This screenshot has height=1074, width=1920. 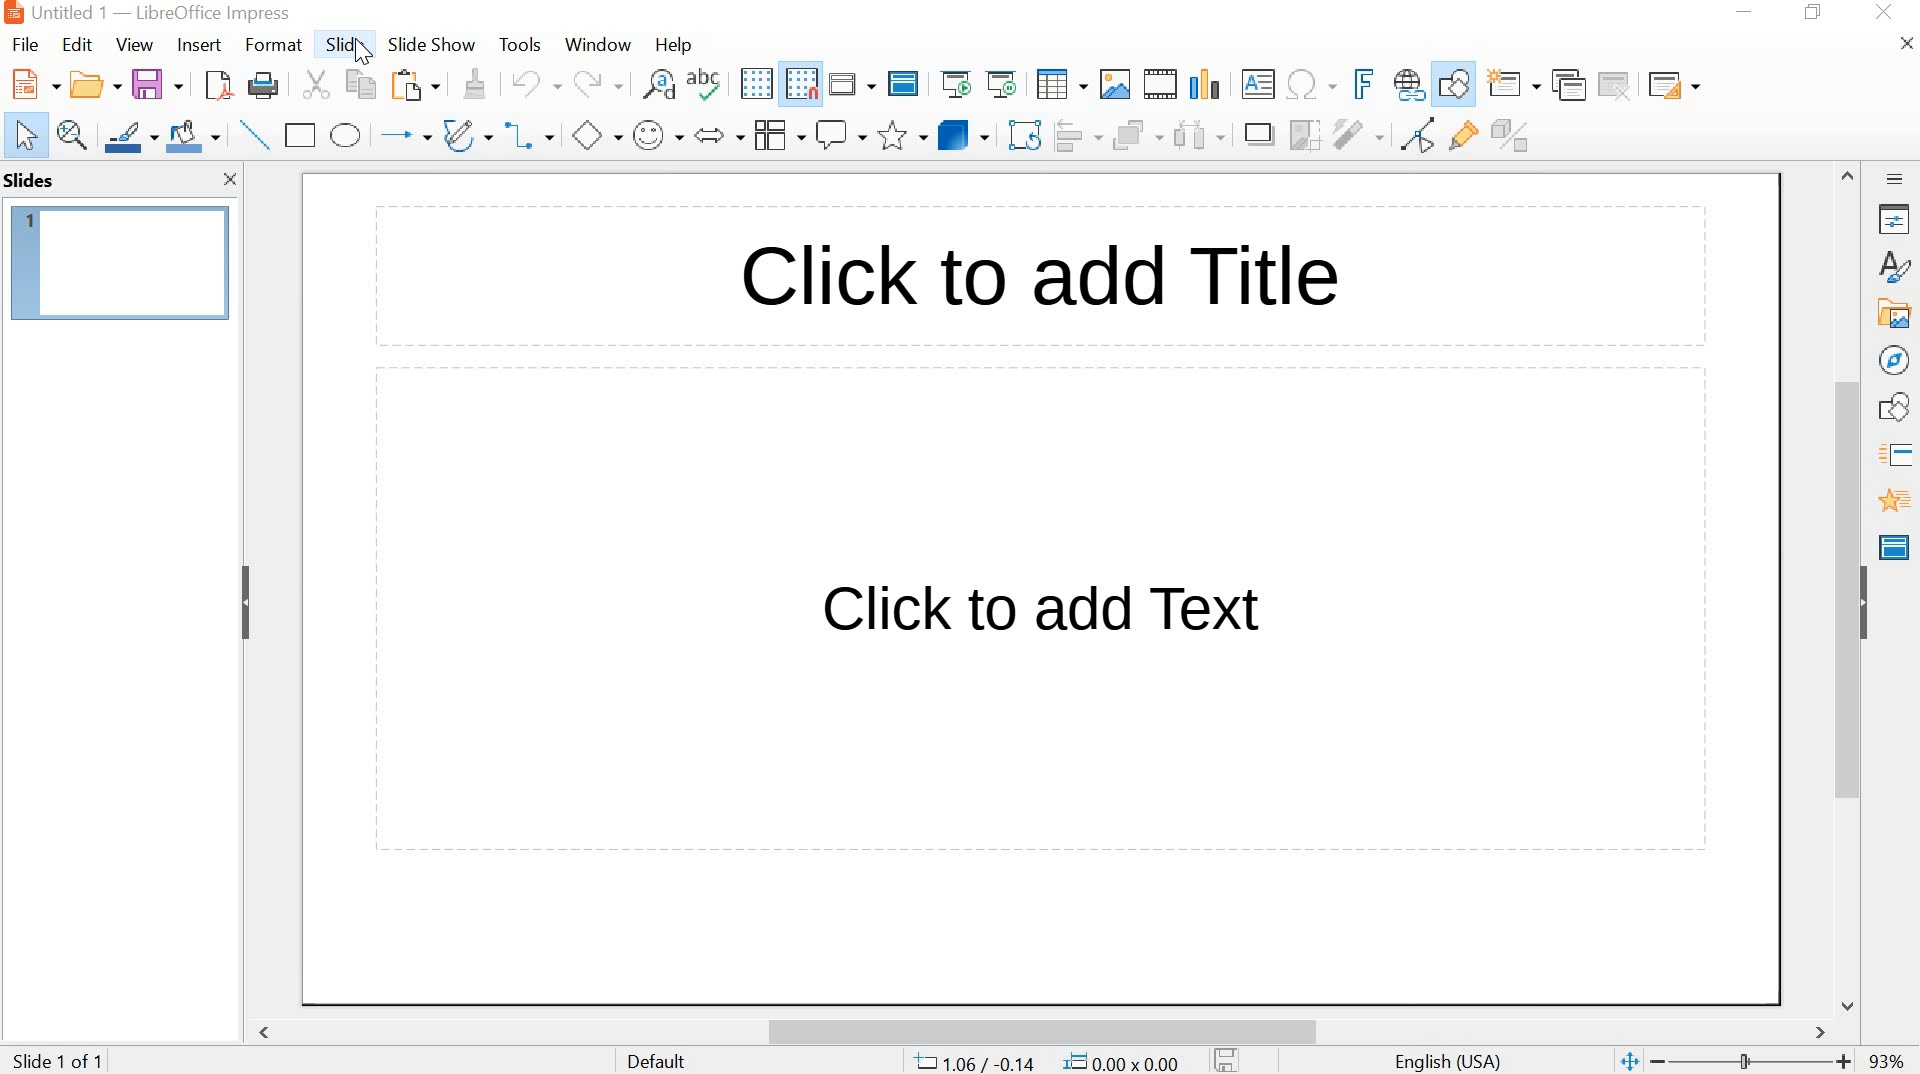 I want to click on callout shapes, so click(x=840, y=135).